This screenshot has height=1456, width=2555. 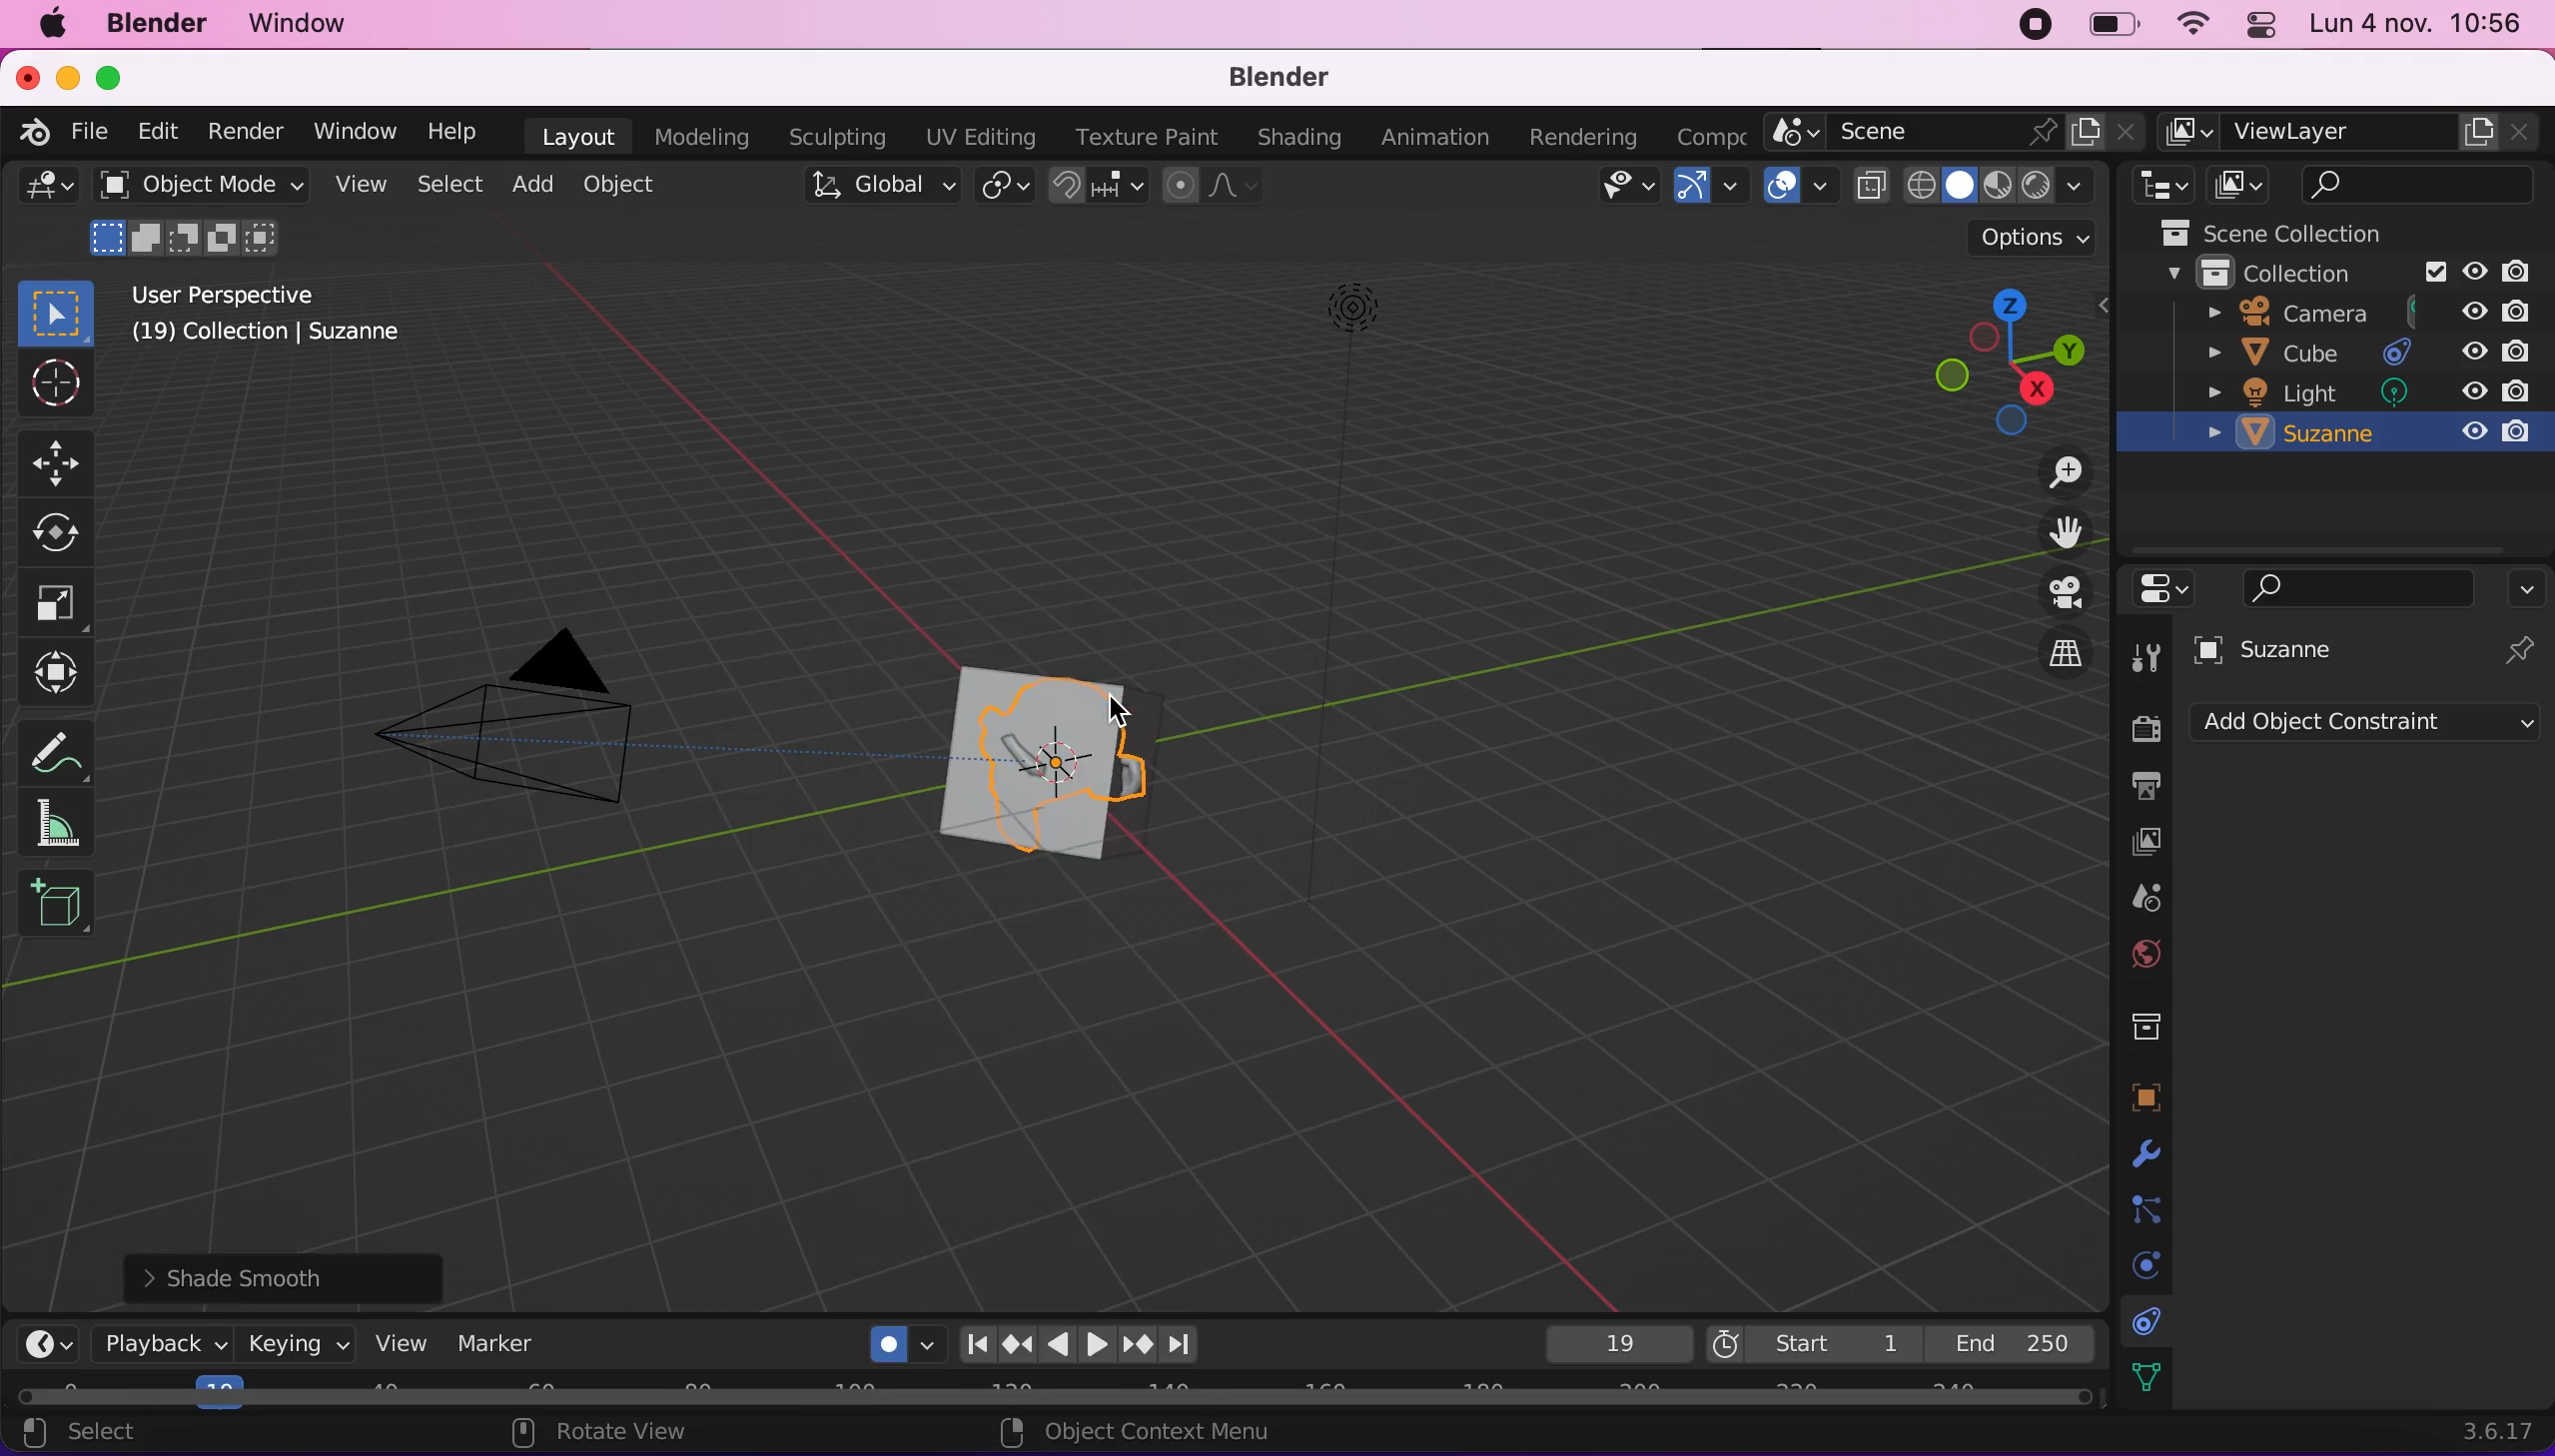 What do you see at coordinates (1824, 189) in the screenshot?
I see `overlays` at bounding box center [1824, 189].